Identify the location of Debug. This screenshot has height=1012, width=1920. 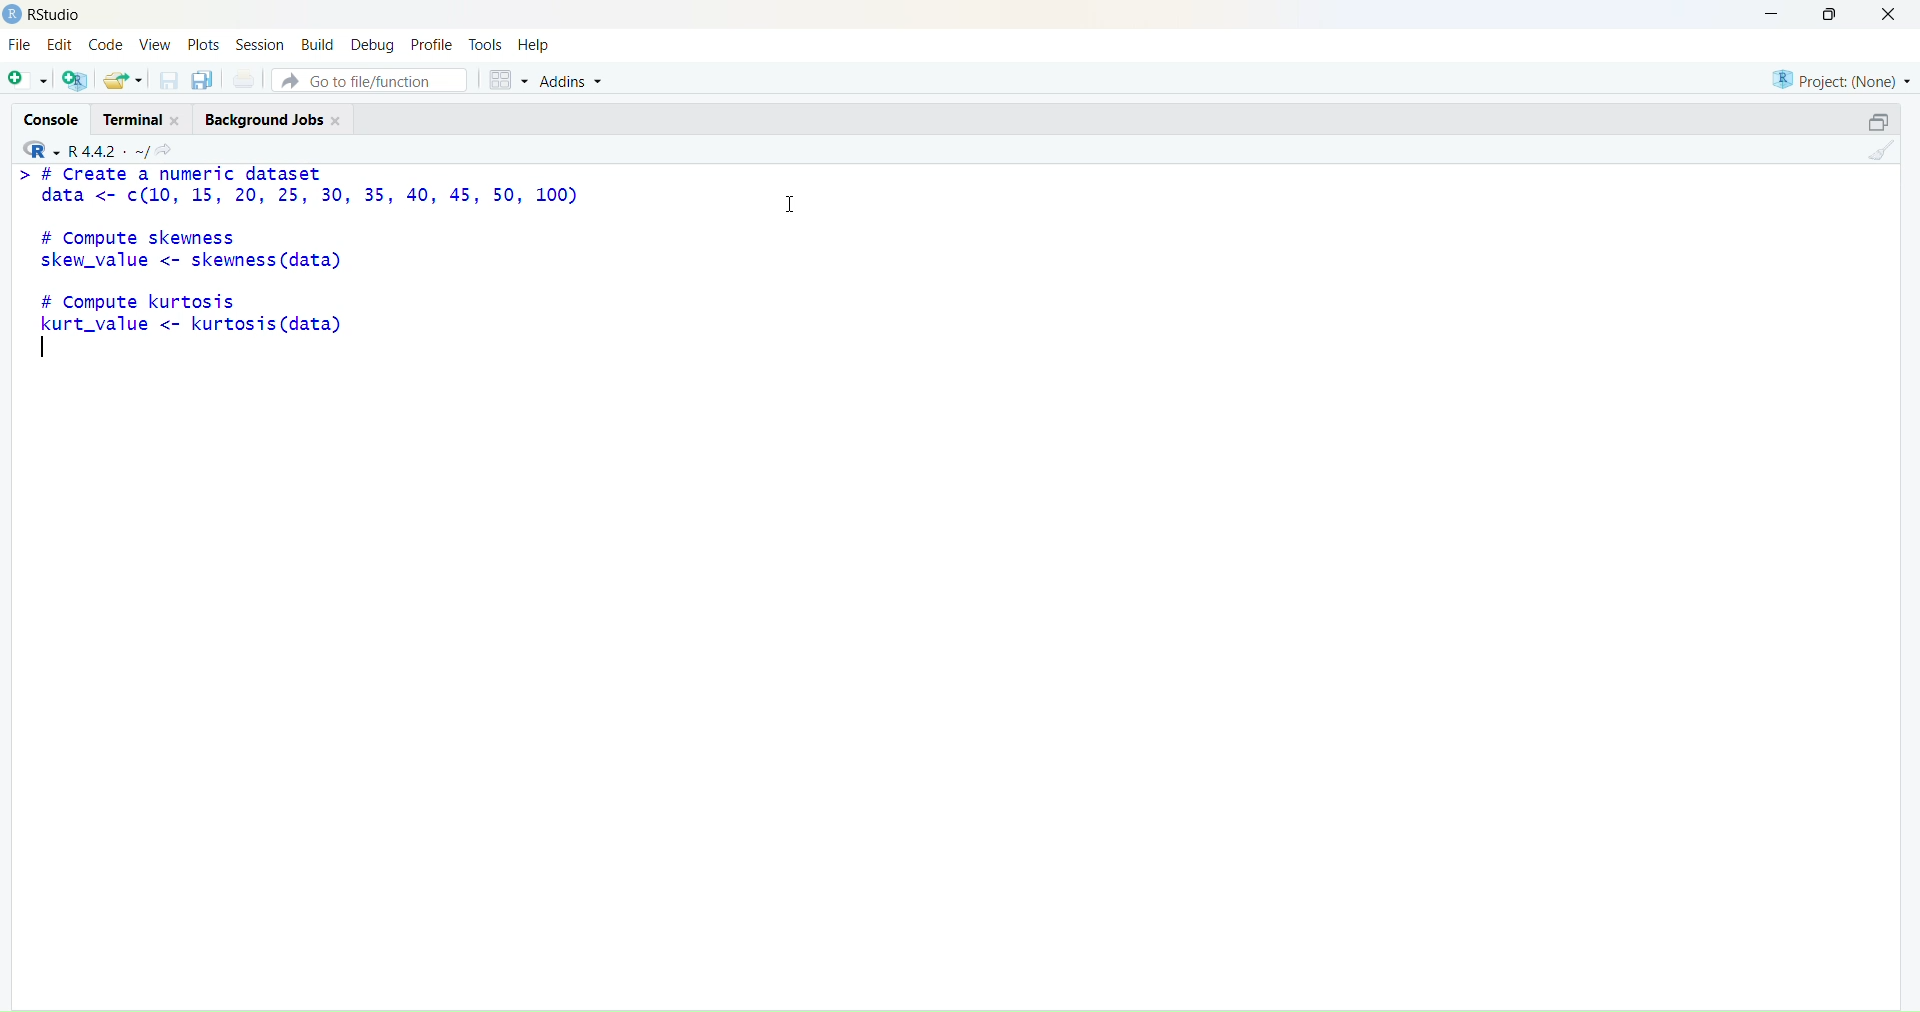
(373, 43).